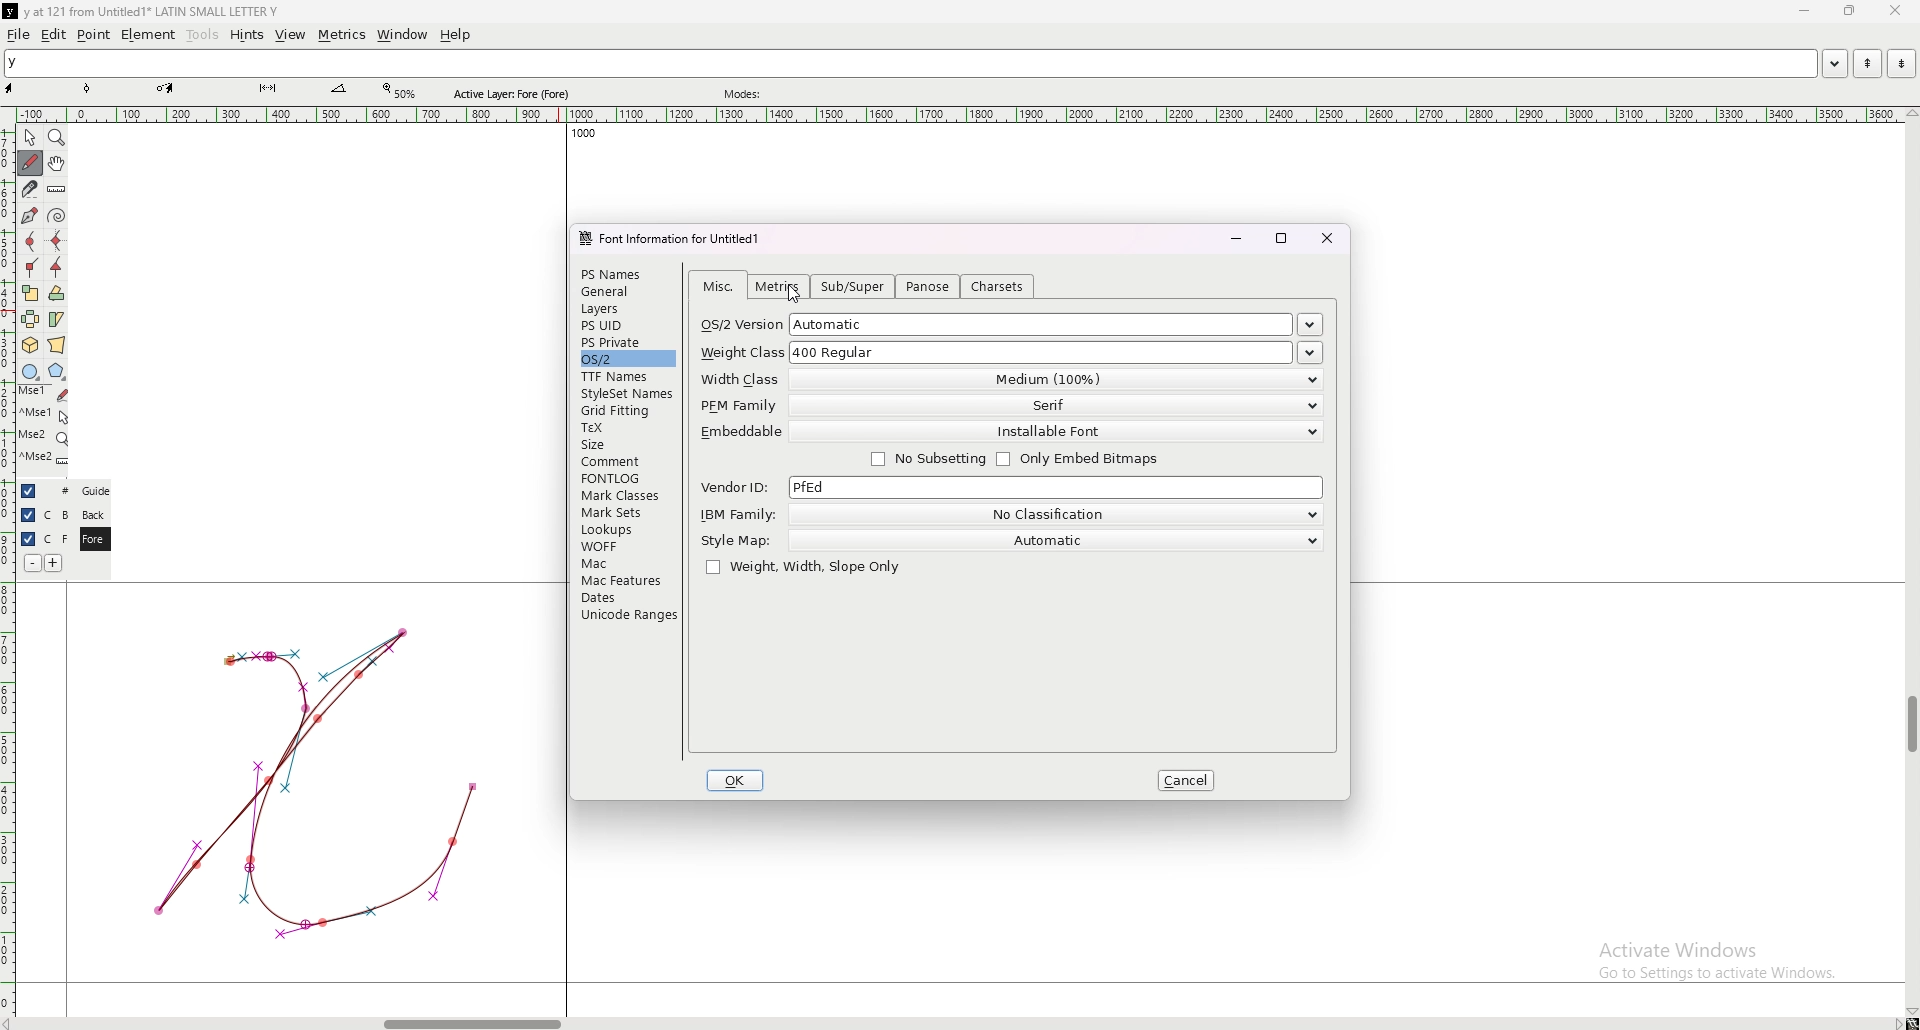 The image size is (1920, 1030). I want to click on ps private, so click(628, 342).